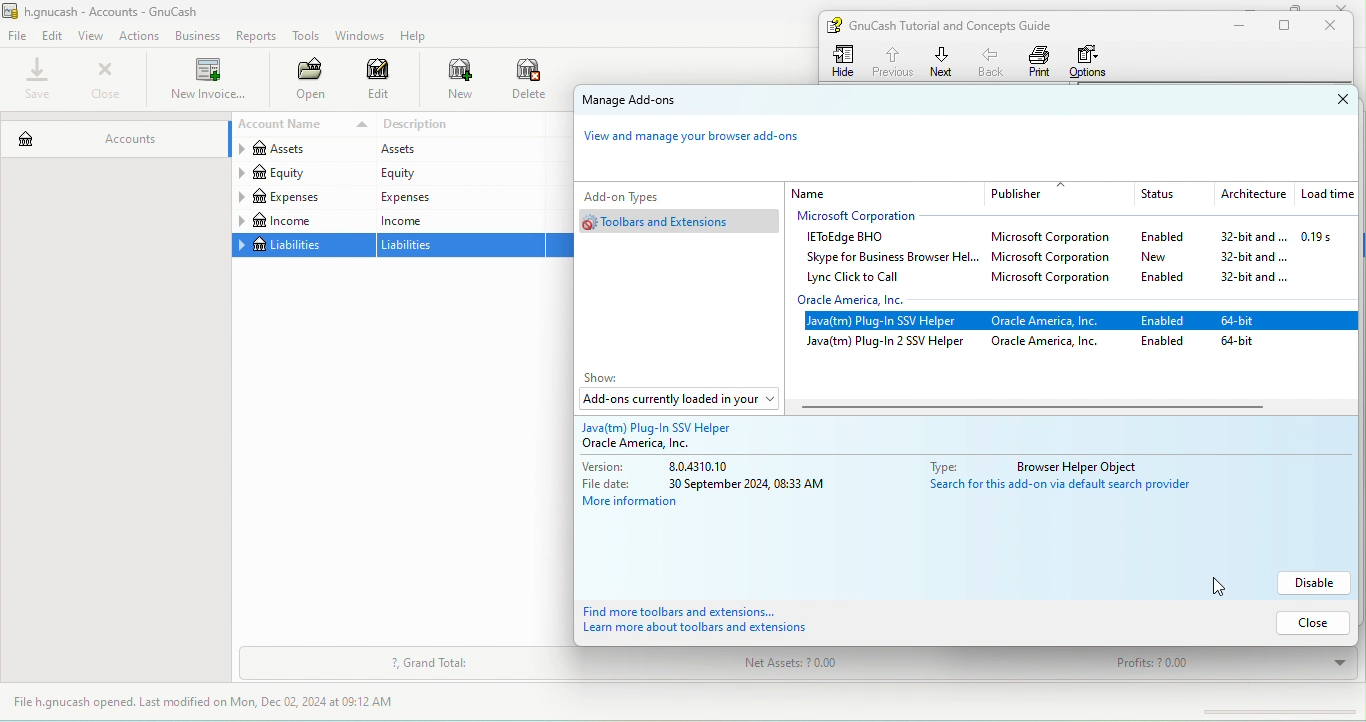 The width and height of the screenshot is (1366, 722). Describe the element at coordinates (1058, 280) in the screenshot. I see `microsoft corporation` at that location.